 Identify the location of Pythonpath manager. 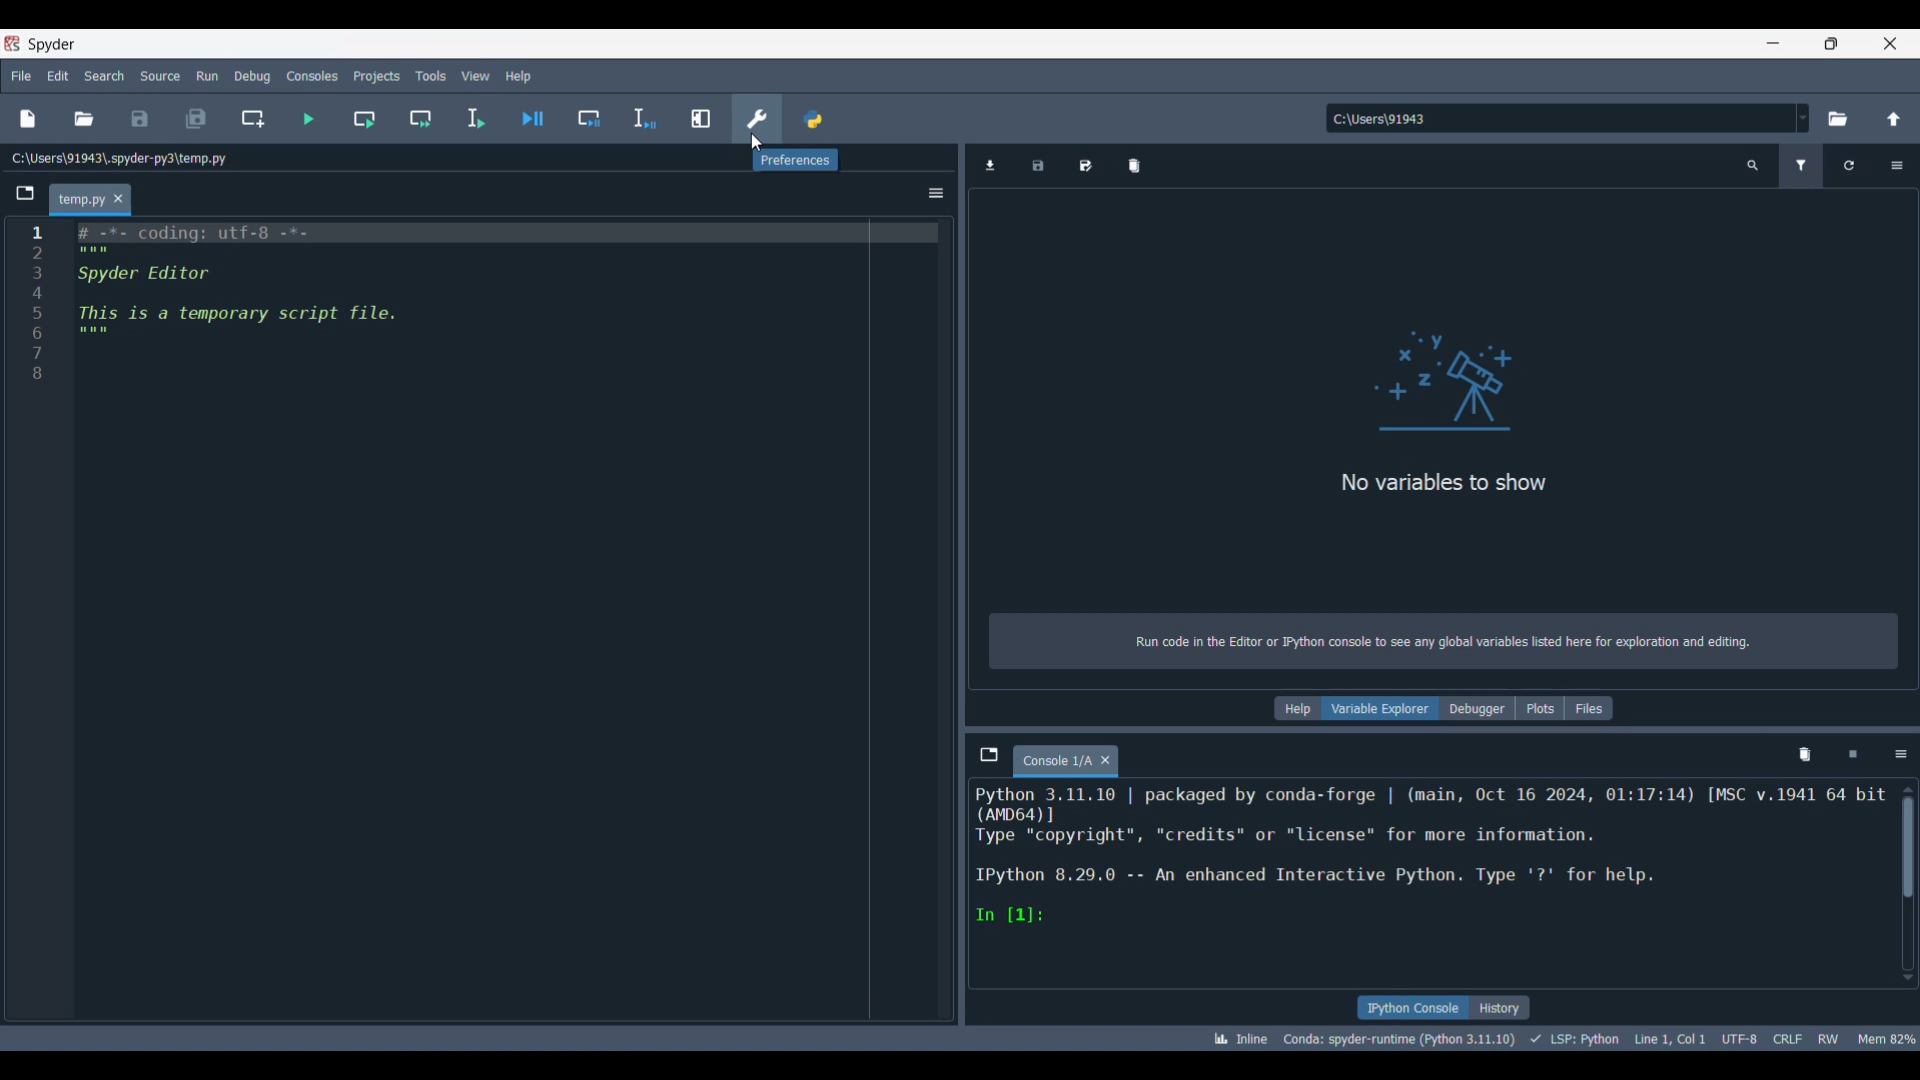
(812, 118).